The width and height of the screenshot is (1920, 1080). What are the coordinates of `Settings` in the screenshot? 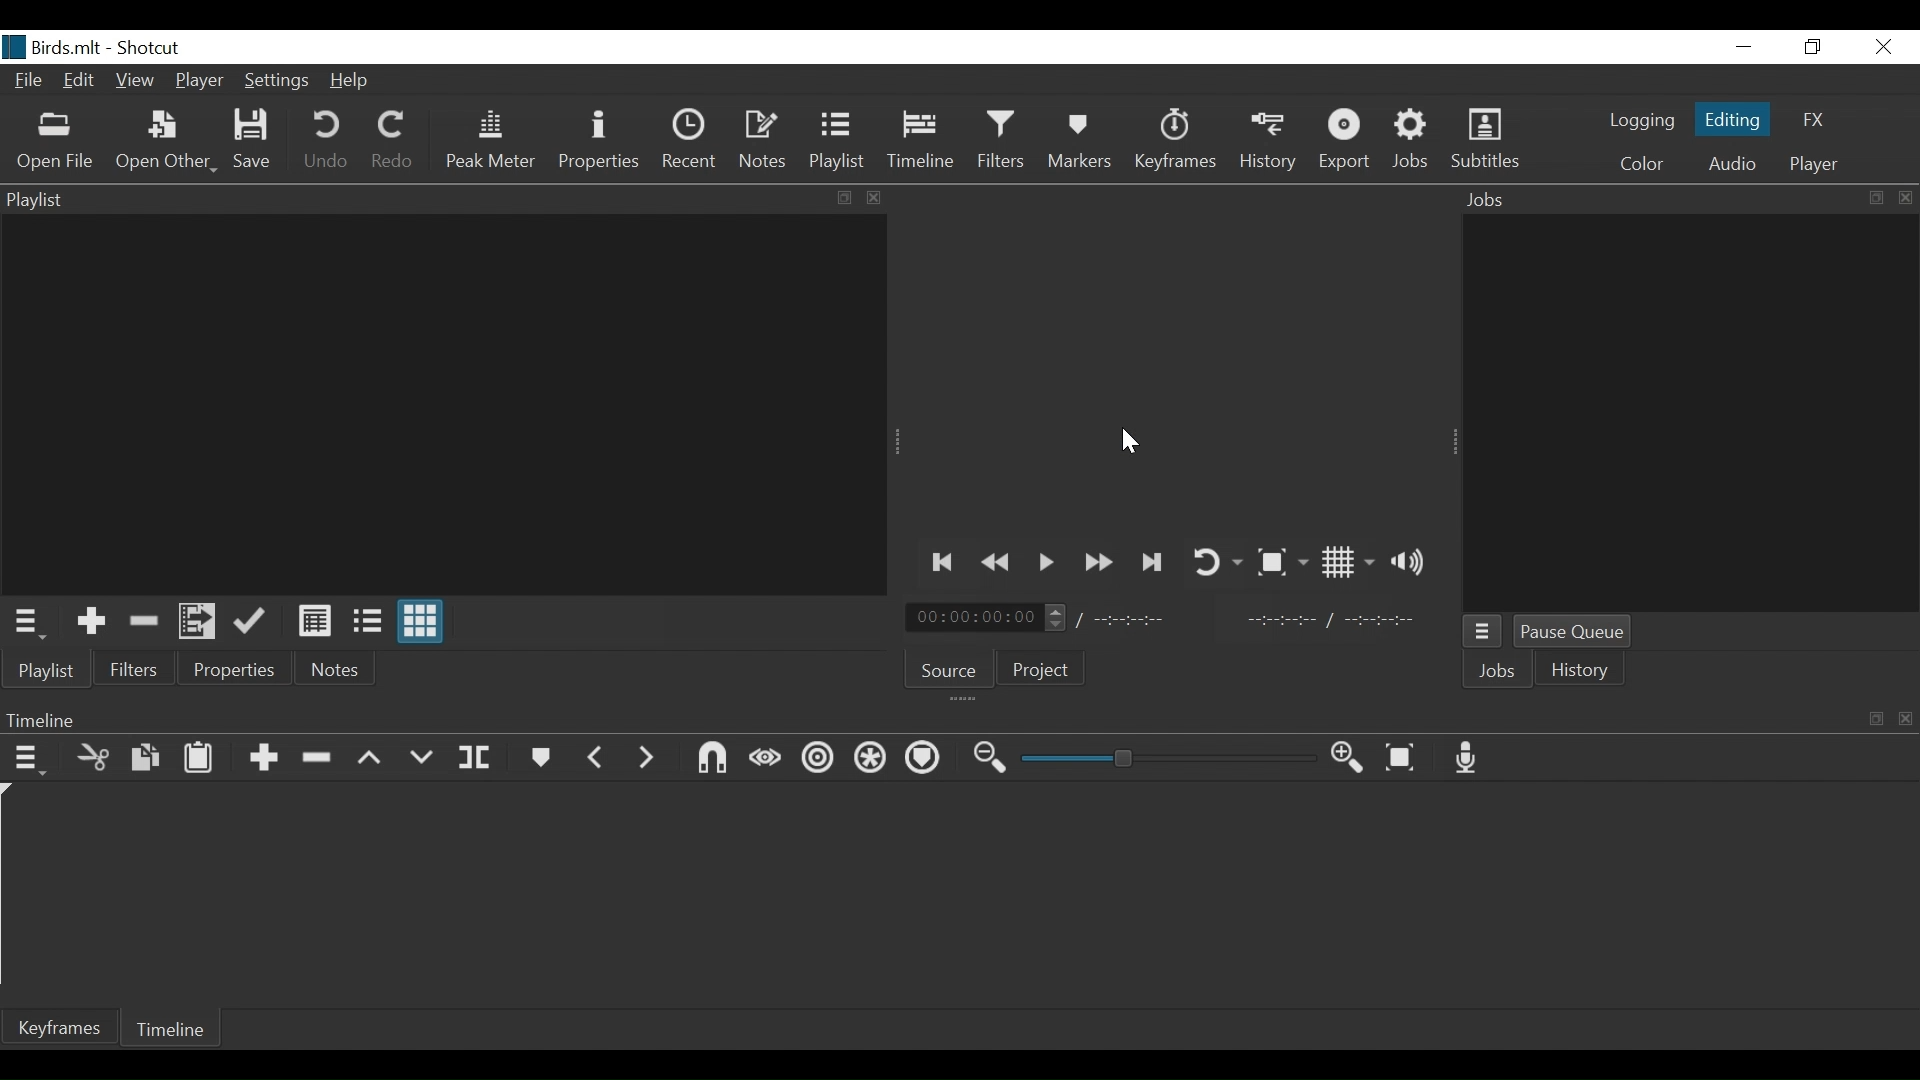 It's located at (274, 83).